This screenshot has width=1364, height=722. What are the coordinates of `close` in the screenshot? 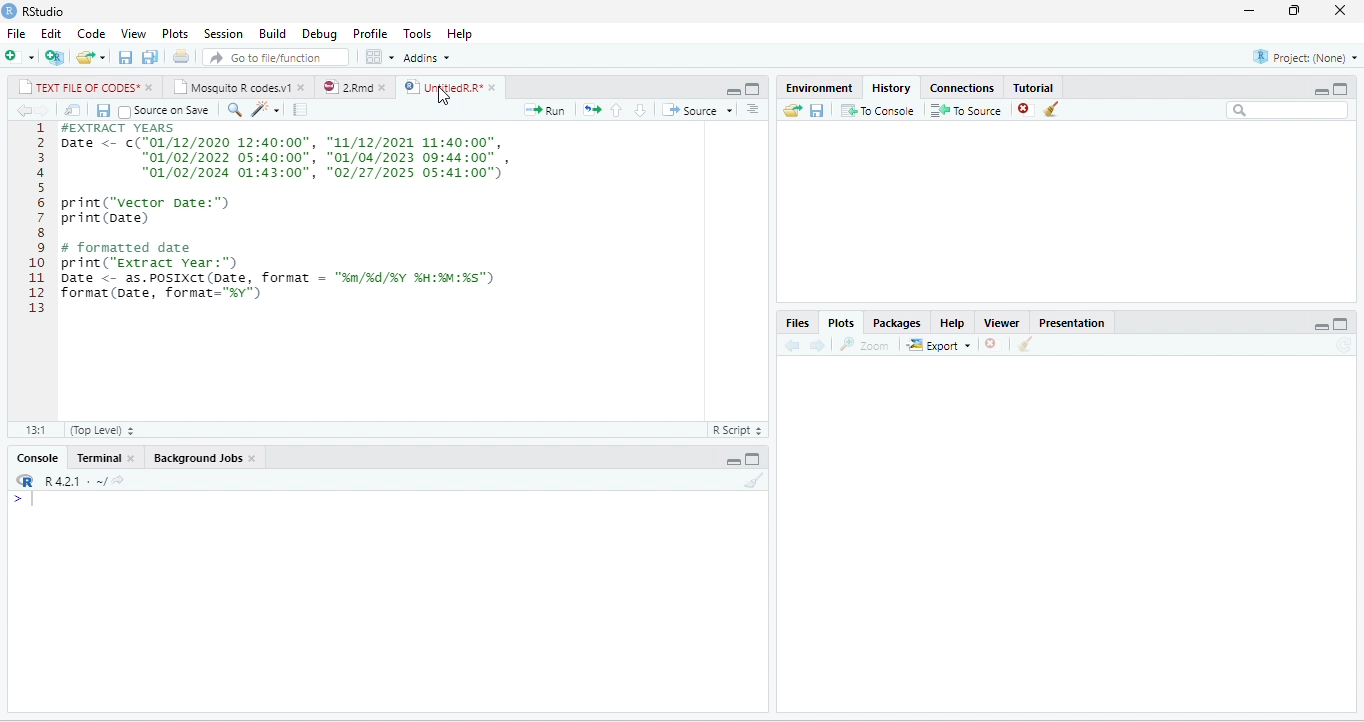 It's located at (303, 87).